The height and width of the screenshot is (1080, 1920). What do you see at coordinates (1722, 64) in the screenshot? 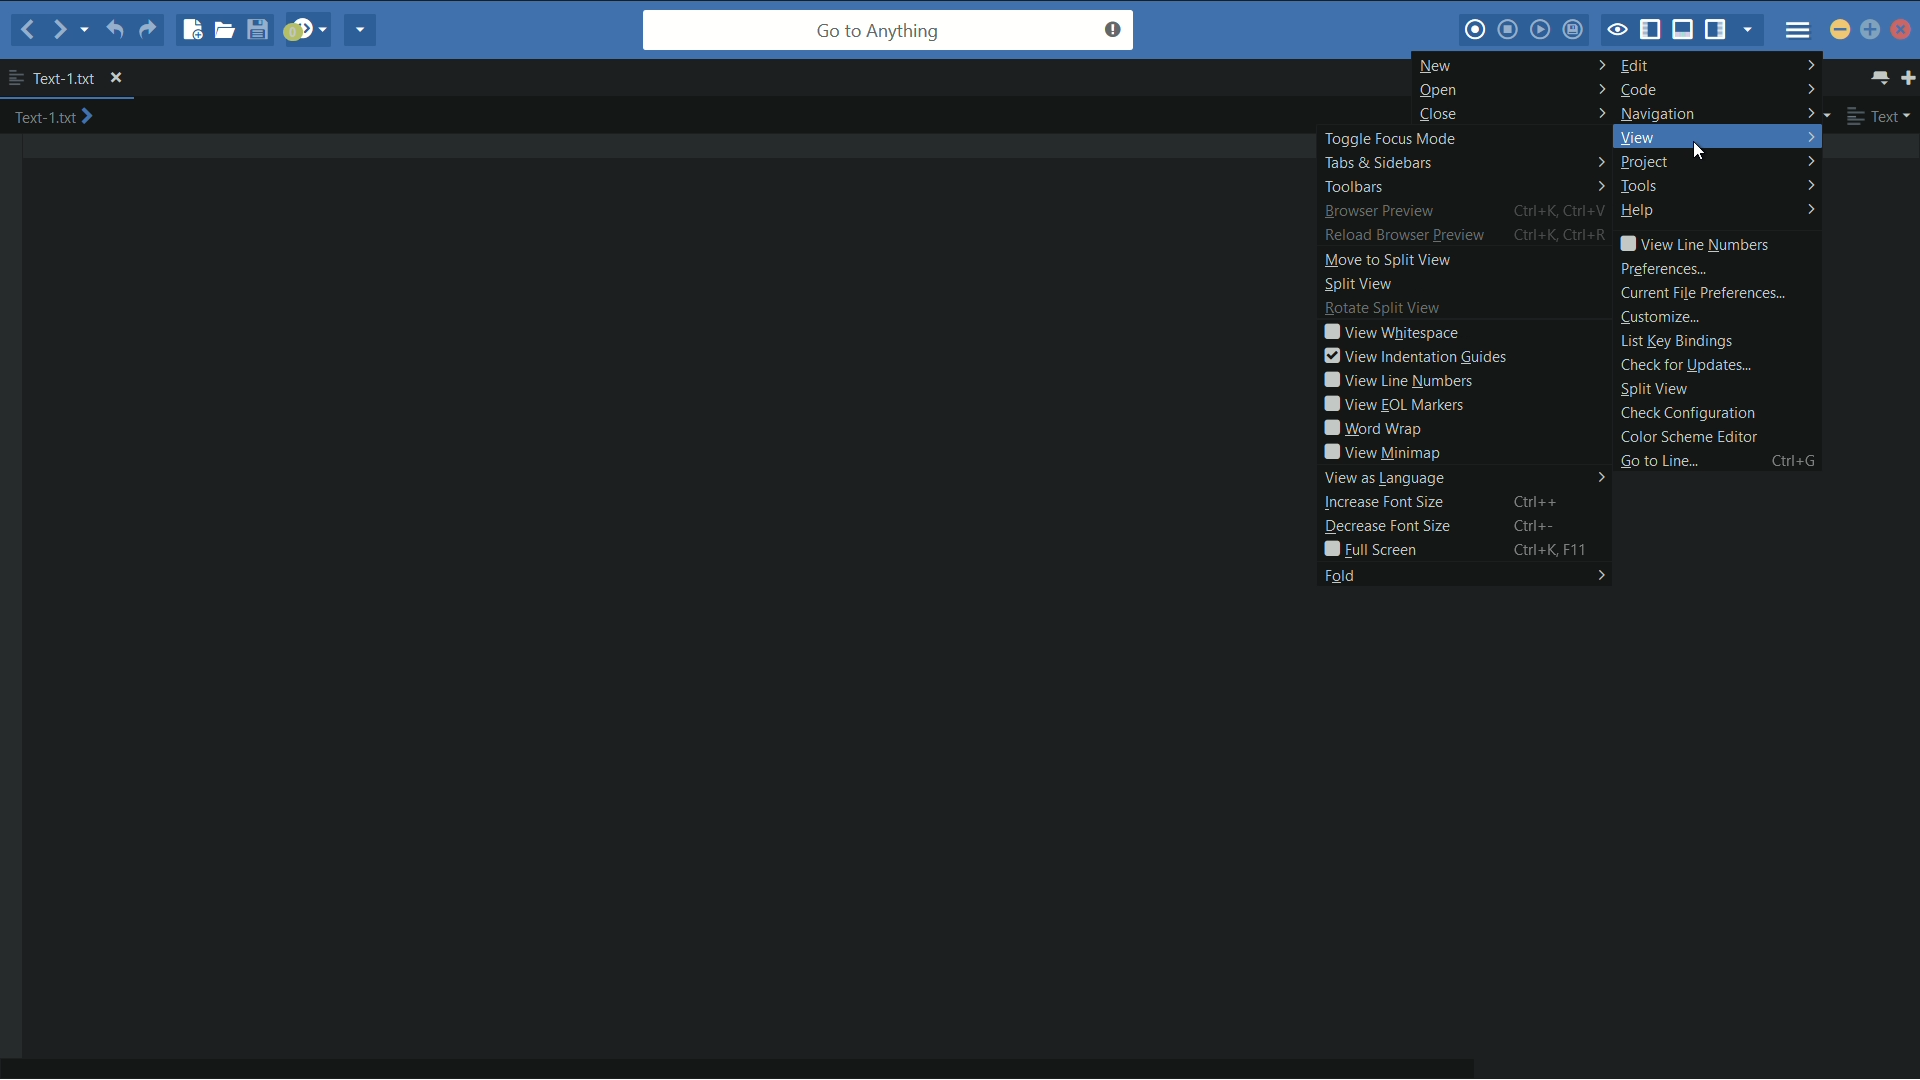
I see `edit` at bounding box center [1722, 64].